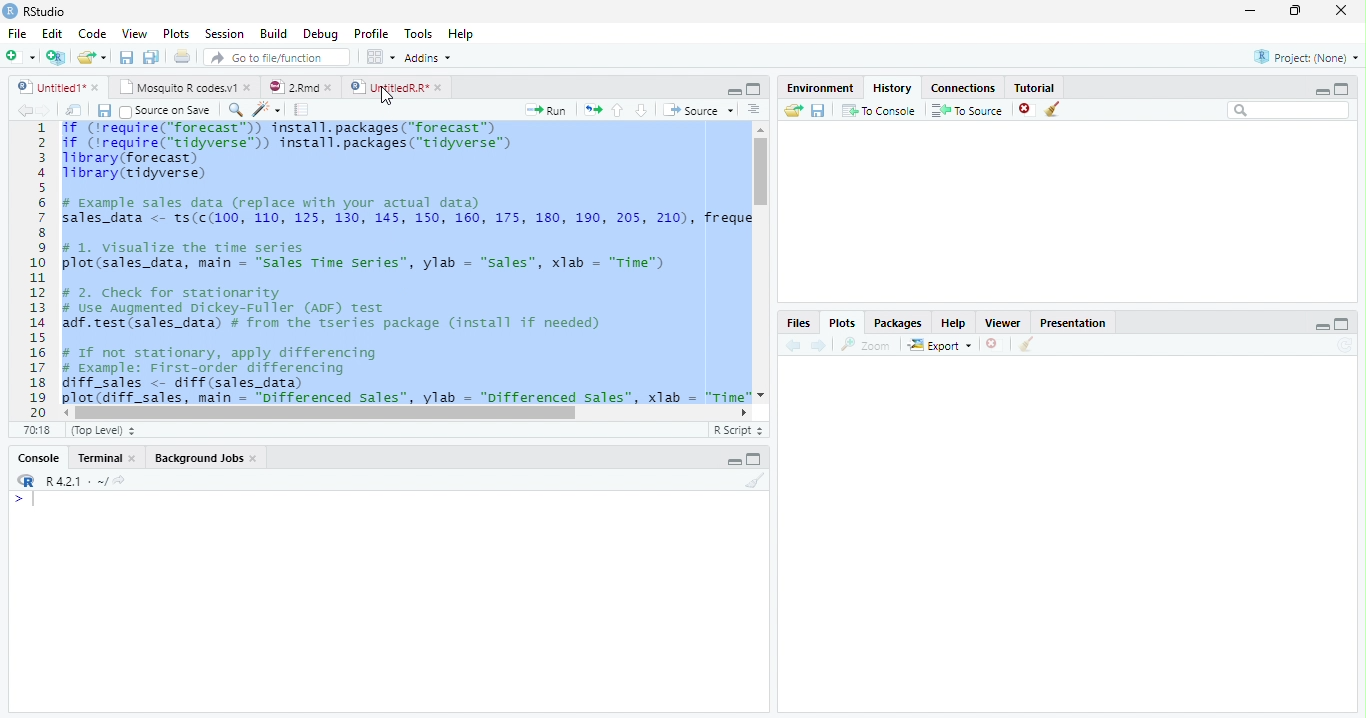 The height and width of the screenshot is (718, 1366). What do you see at coordinates (93, 55) in the screenshot?
I see `Open Folder` at bounding box center [93, 55].